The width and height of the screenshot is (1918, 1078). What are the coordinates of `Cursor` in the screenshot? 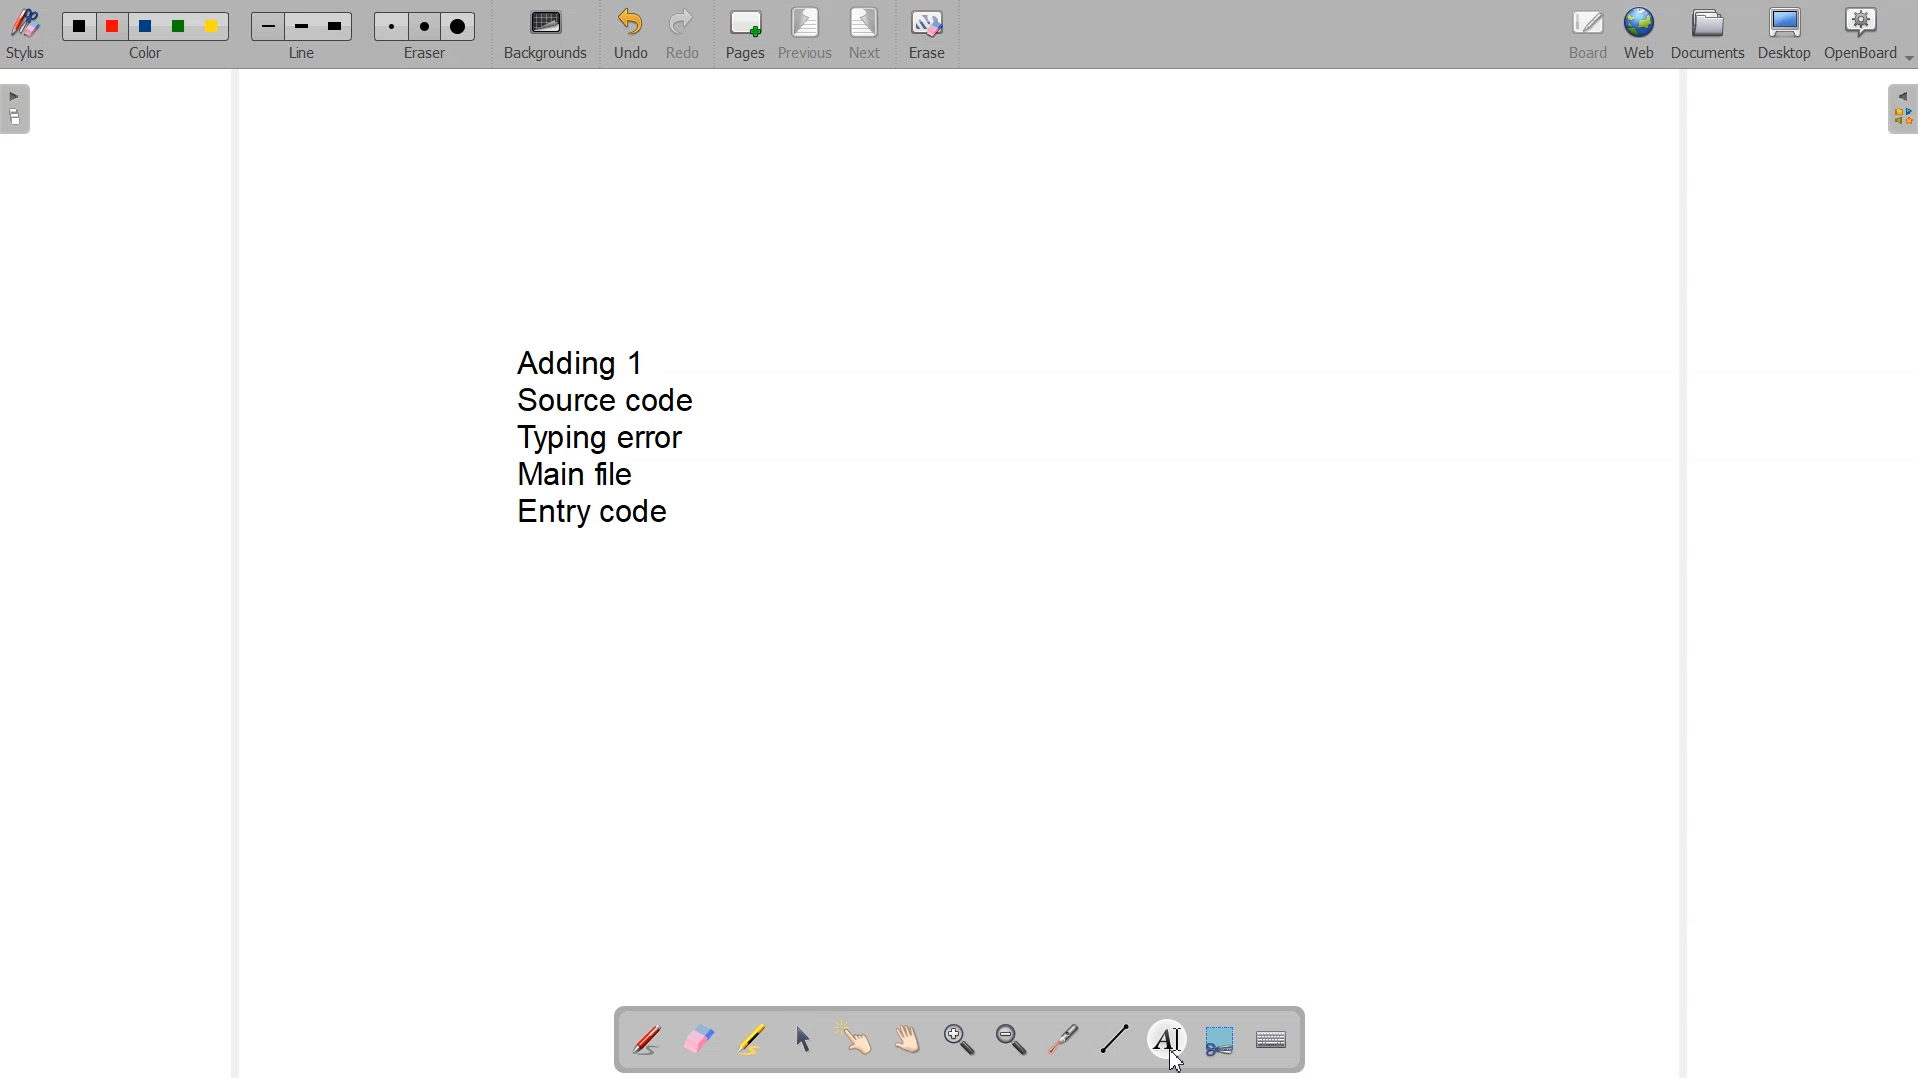 It's located at (1177, 1063).